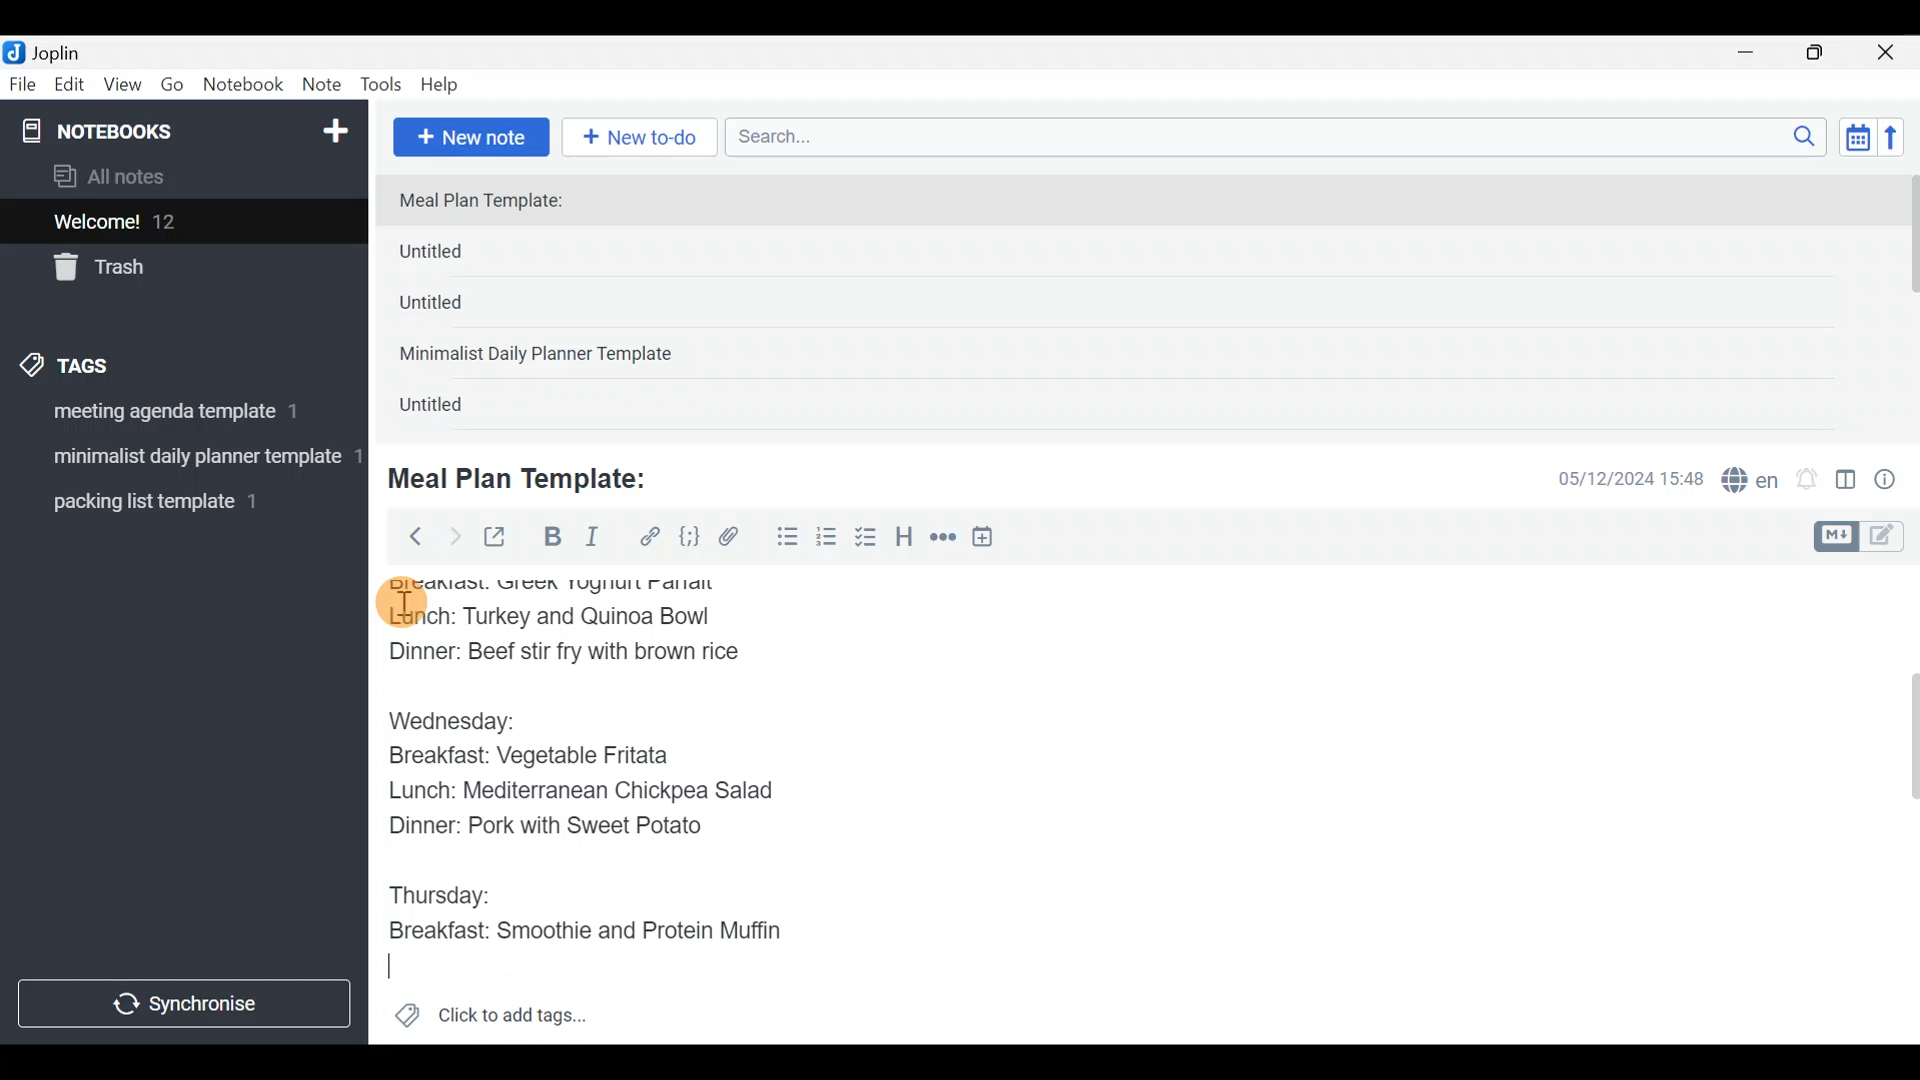  I want to click on Edit, so click(70, 88).